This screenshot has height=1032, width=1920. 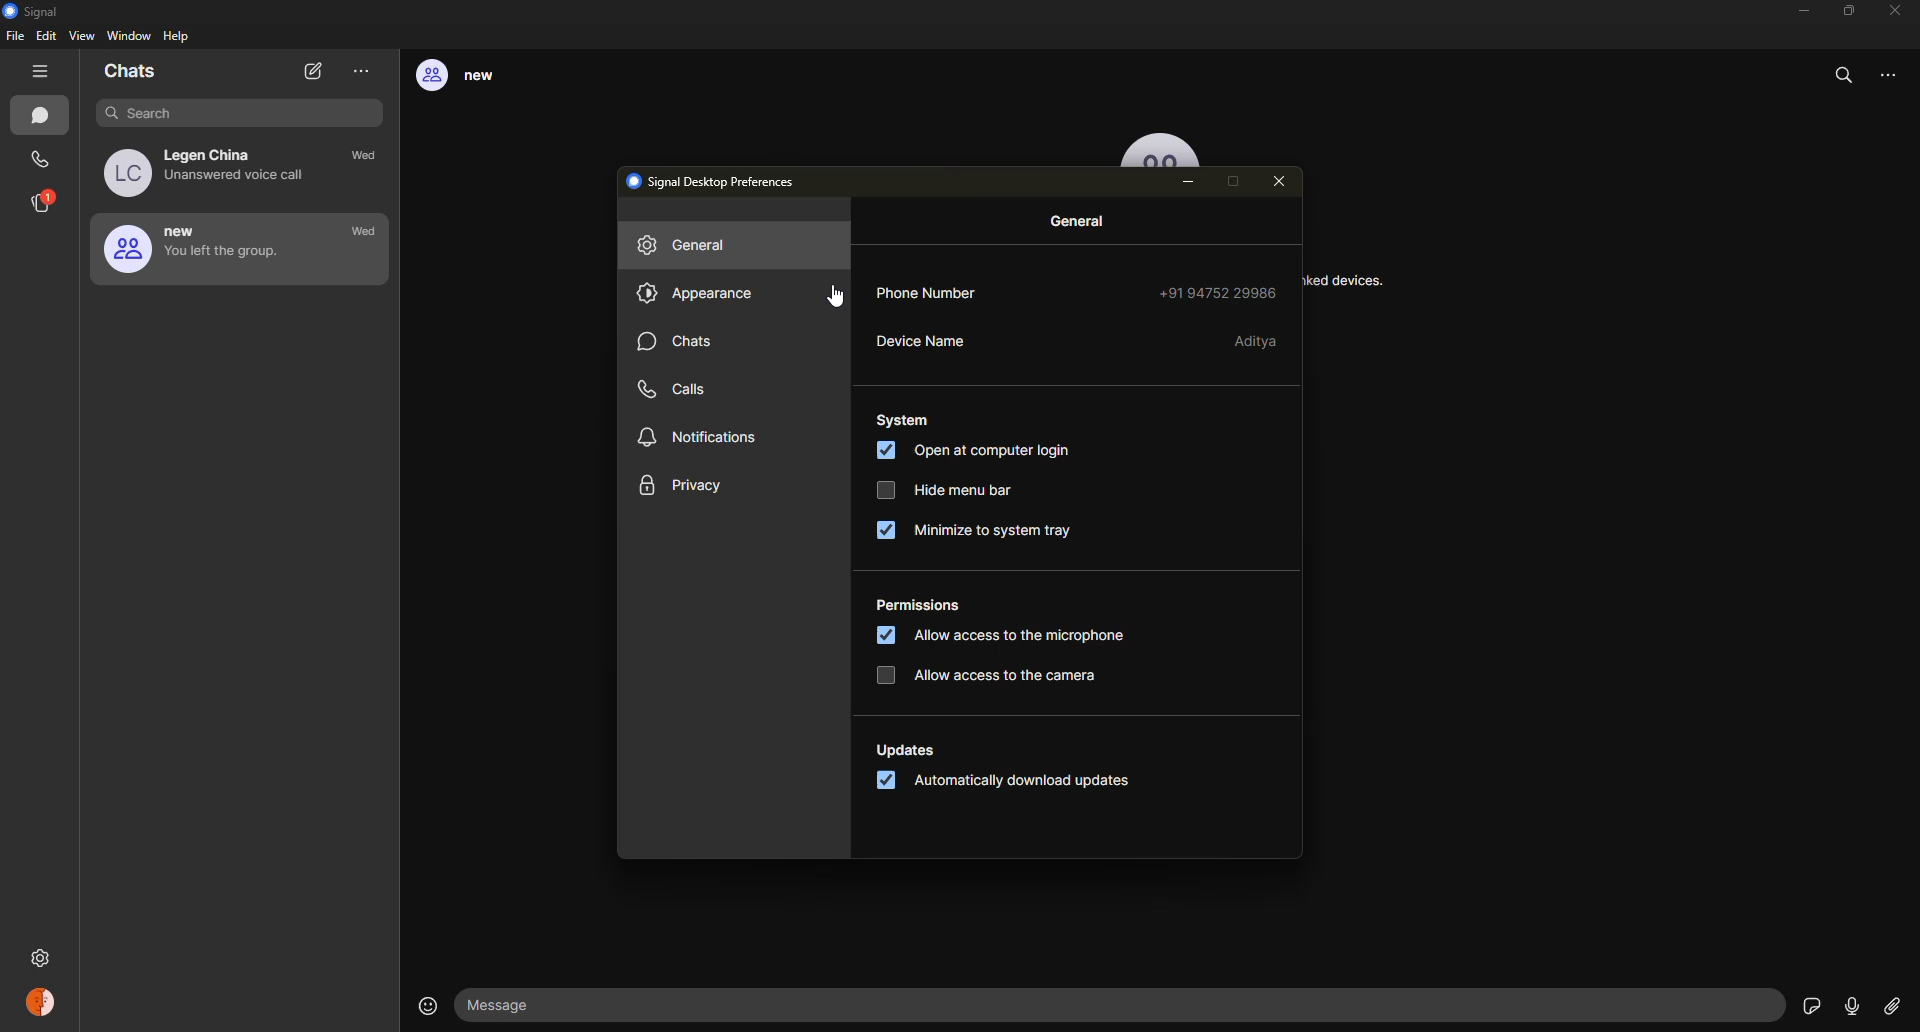 I want to click on phone number, so click(x=942, y=293).